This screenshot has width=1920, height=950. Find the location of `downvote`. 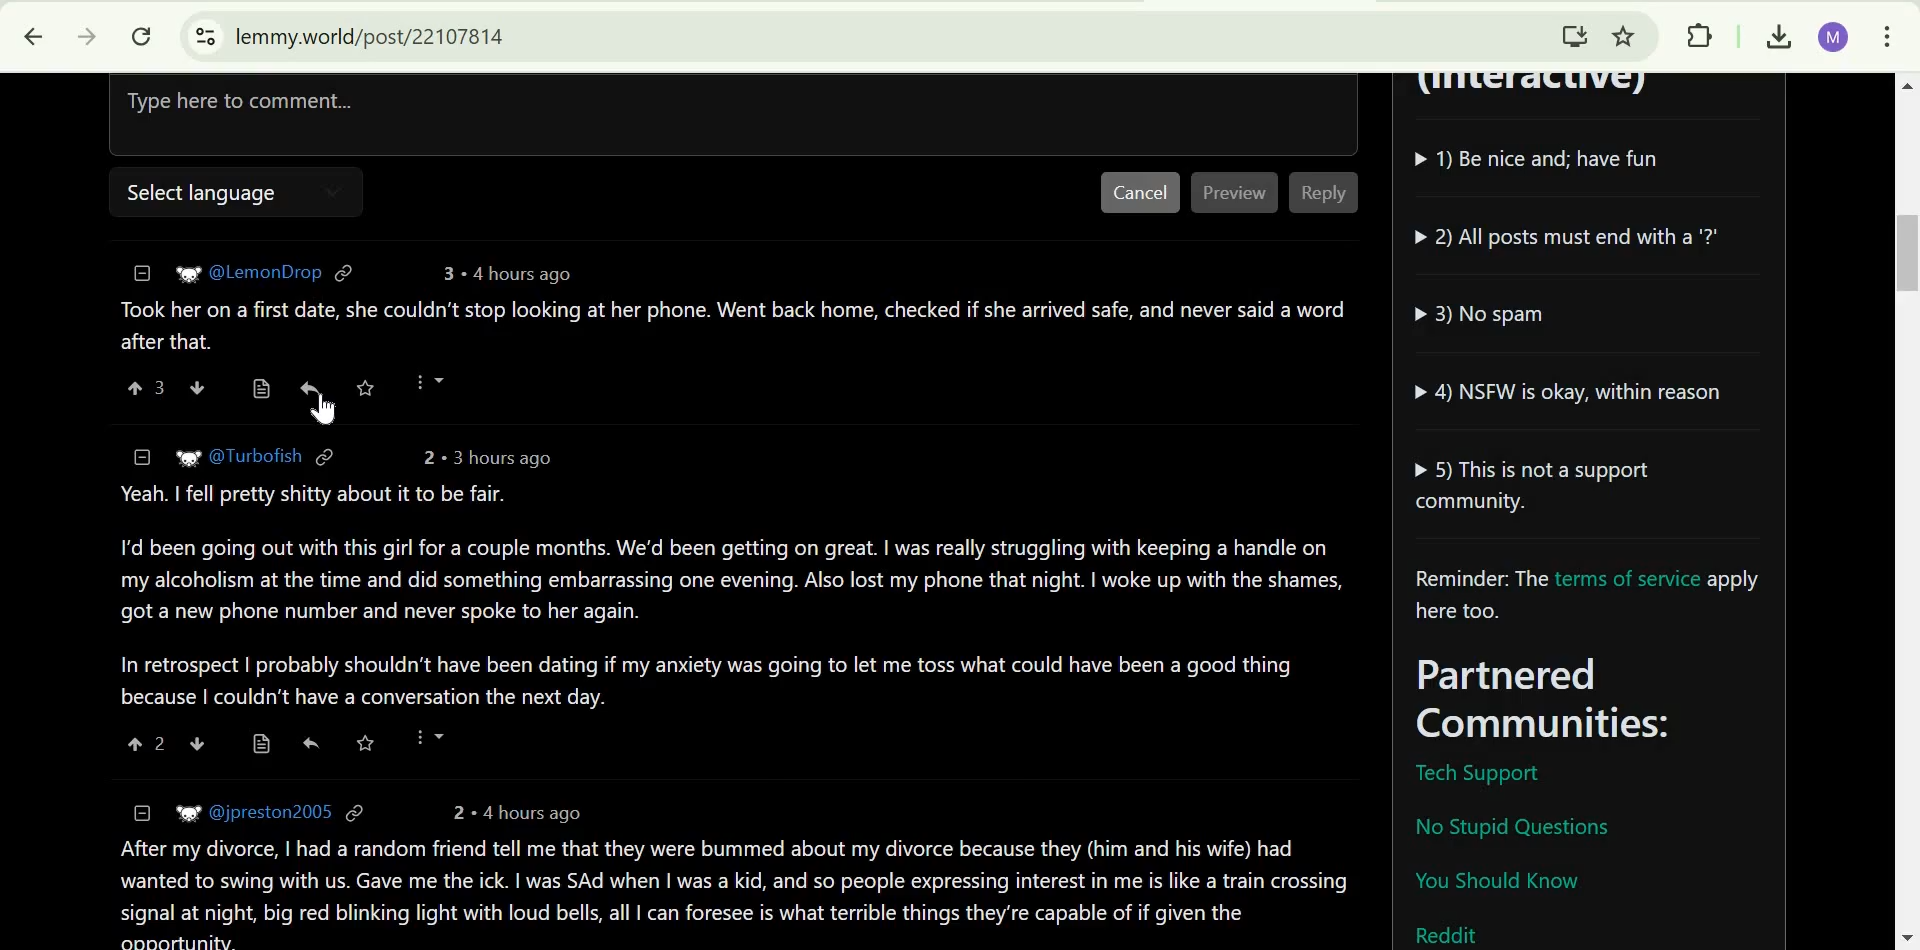

downvote is located at coordinates (201, 744).